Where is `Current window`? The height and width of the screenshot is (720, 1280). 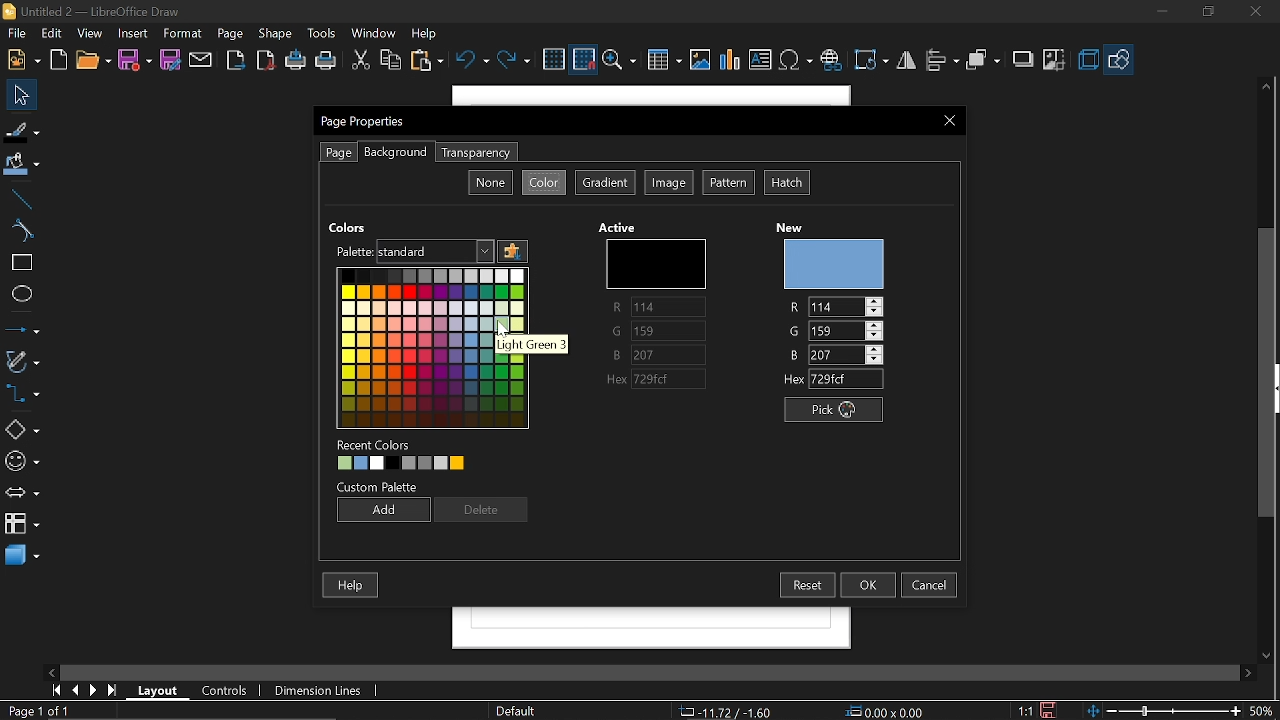
Current window is located at coordinates (365, 122).